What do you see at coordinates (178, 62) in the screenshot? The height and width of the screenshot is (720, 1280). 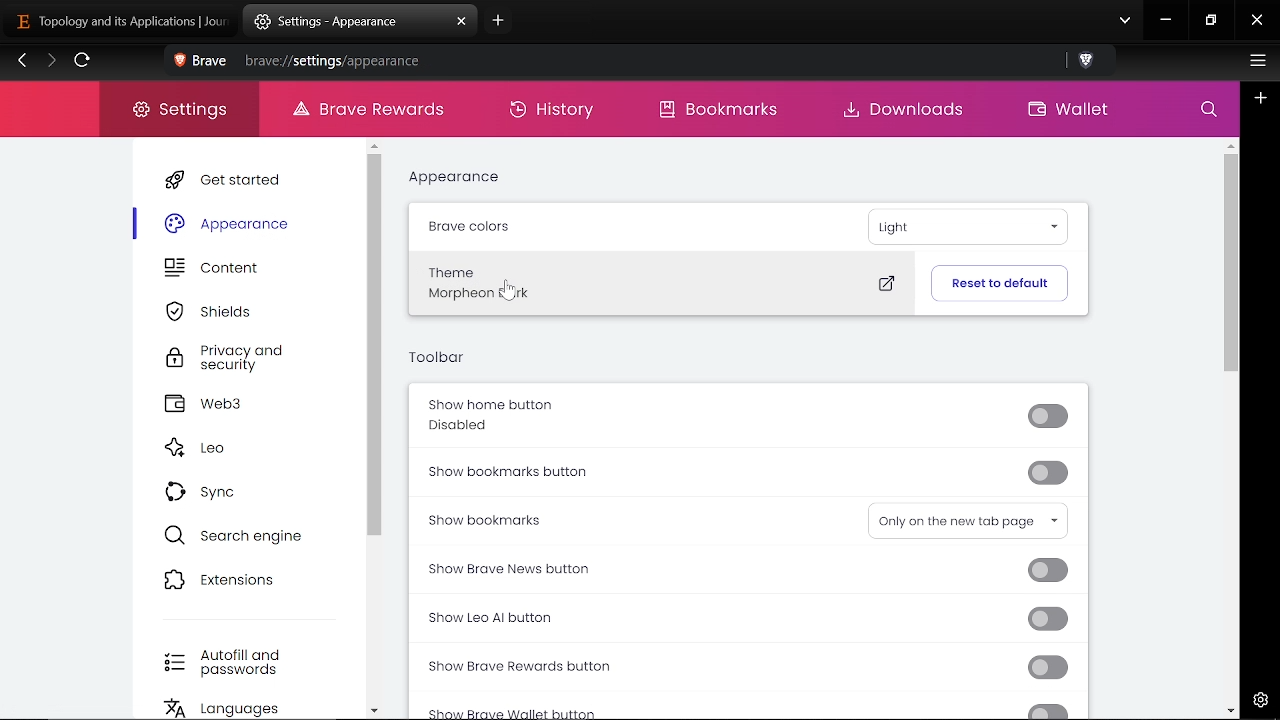 I see `View site information` at bounding box center [178, 62].